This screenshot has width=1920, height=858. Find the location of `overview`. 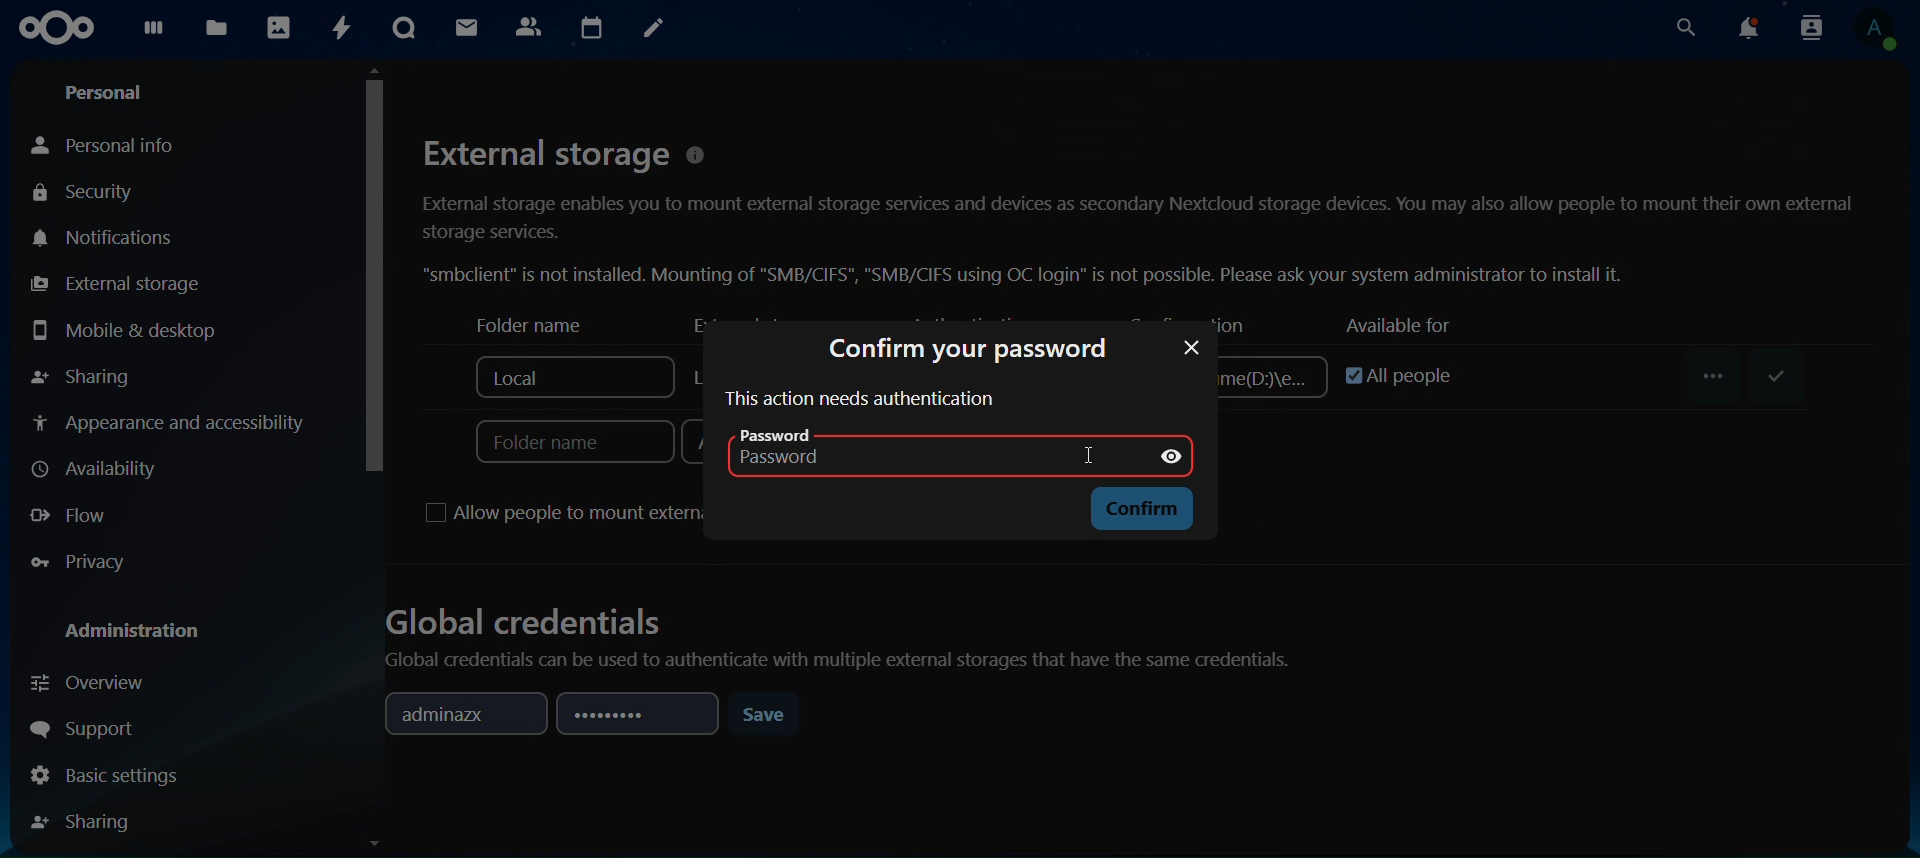

overview is located at coordinates (95, 685).